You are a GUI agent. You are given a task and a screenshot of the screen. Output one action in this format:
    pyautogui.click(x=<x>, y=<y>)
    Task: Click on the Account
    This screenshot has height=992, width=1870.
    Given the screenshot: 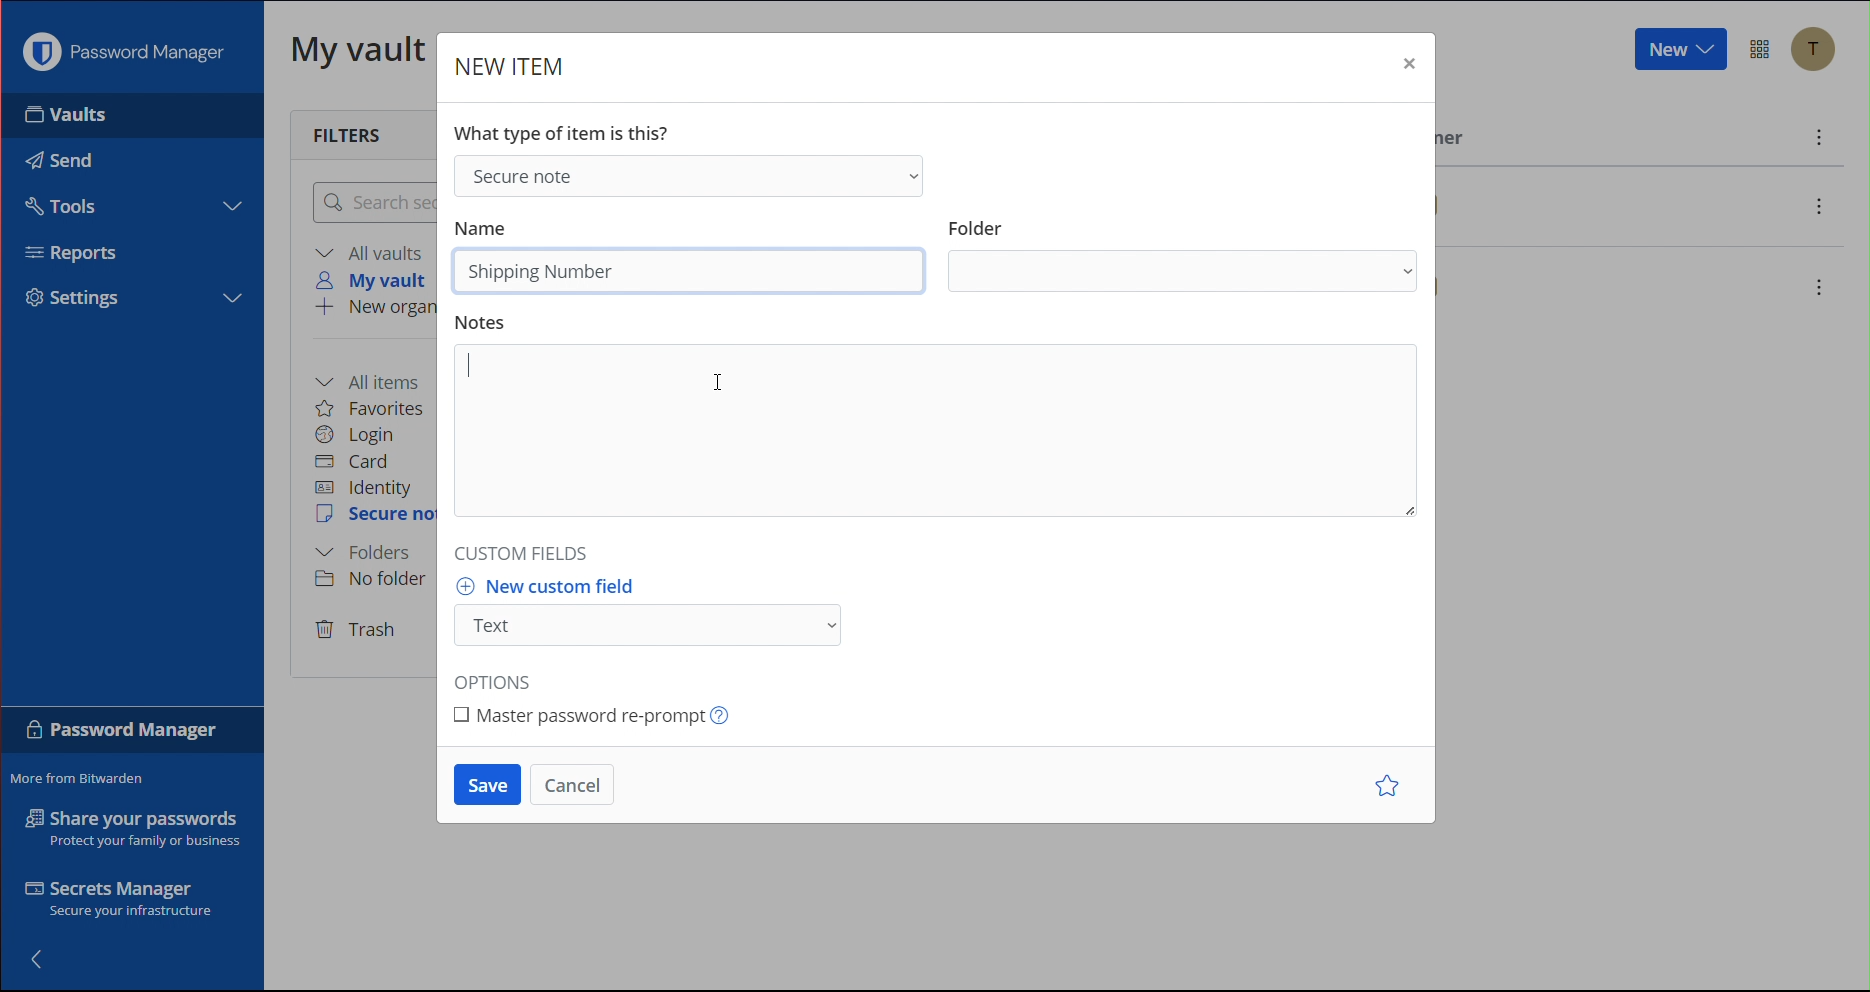 What is the action you would take?
    pyautogui.click(x=1817, y=50)
    